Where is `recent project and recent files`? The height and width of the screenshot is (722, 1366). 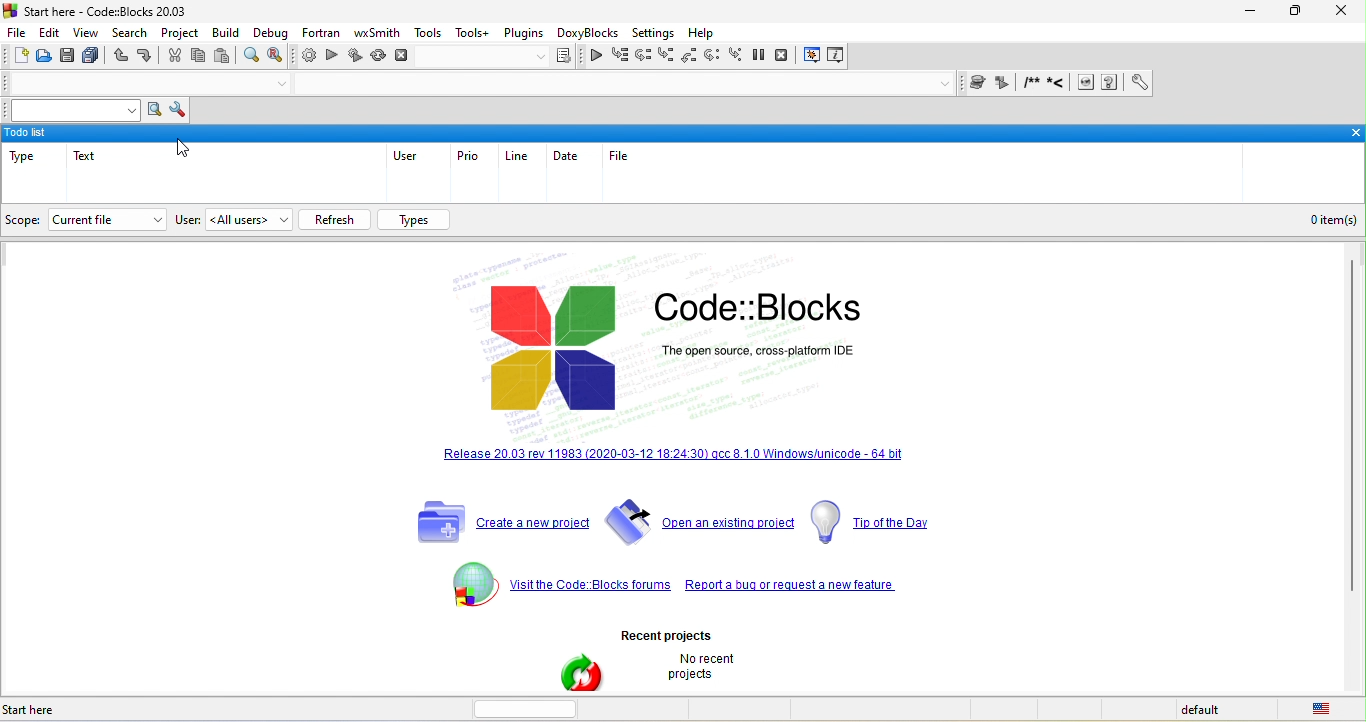
recent project and recent files is located at coordinates (581, 673).